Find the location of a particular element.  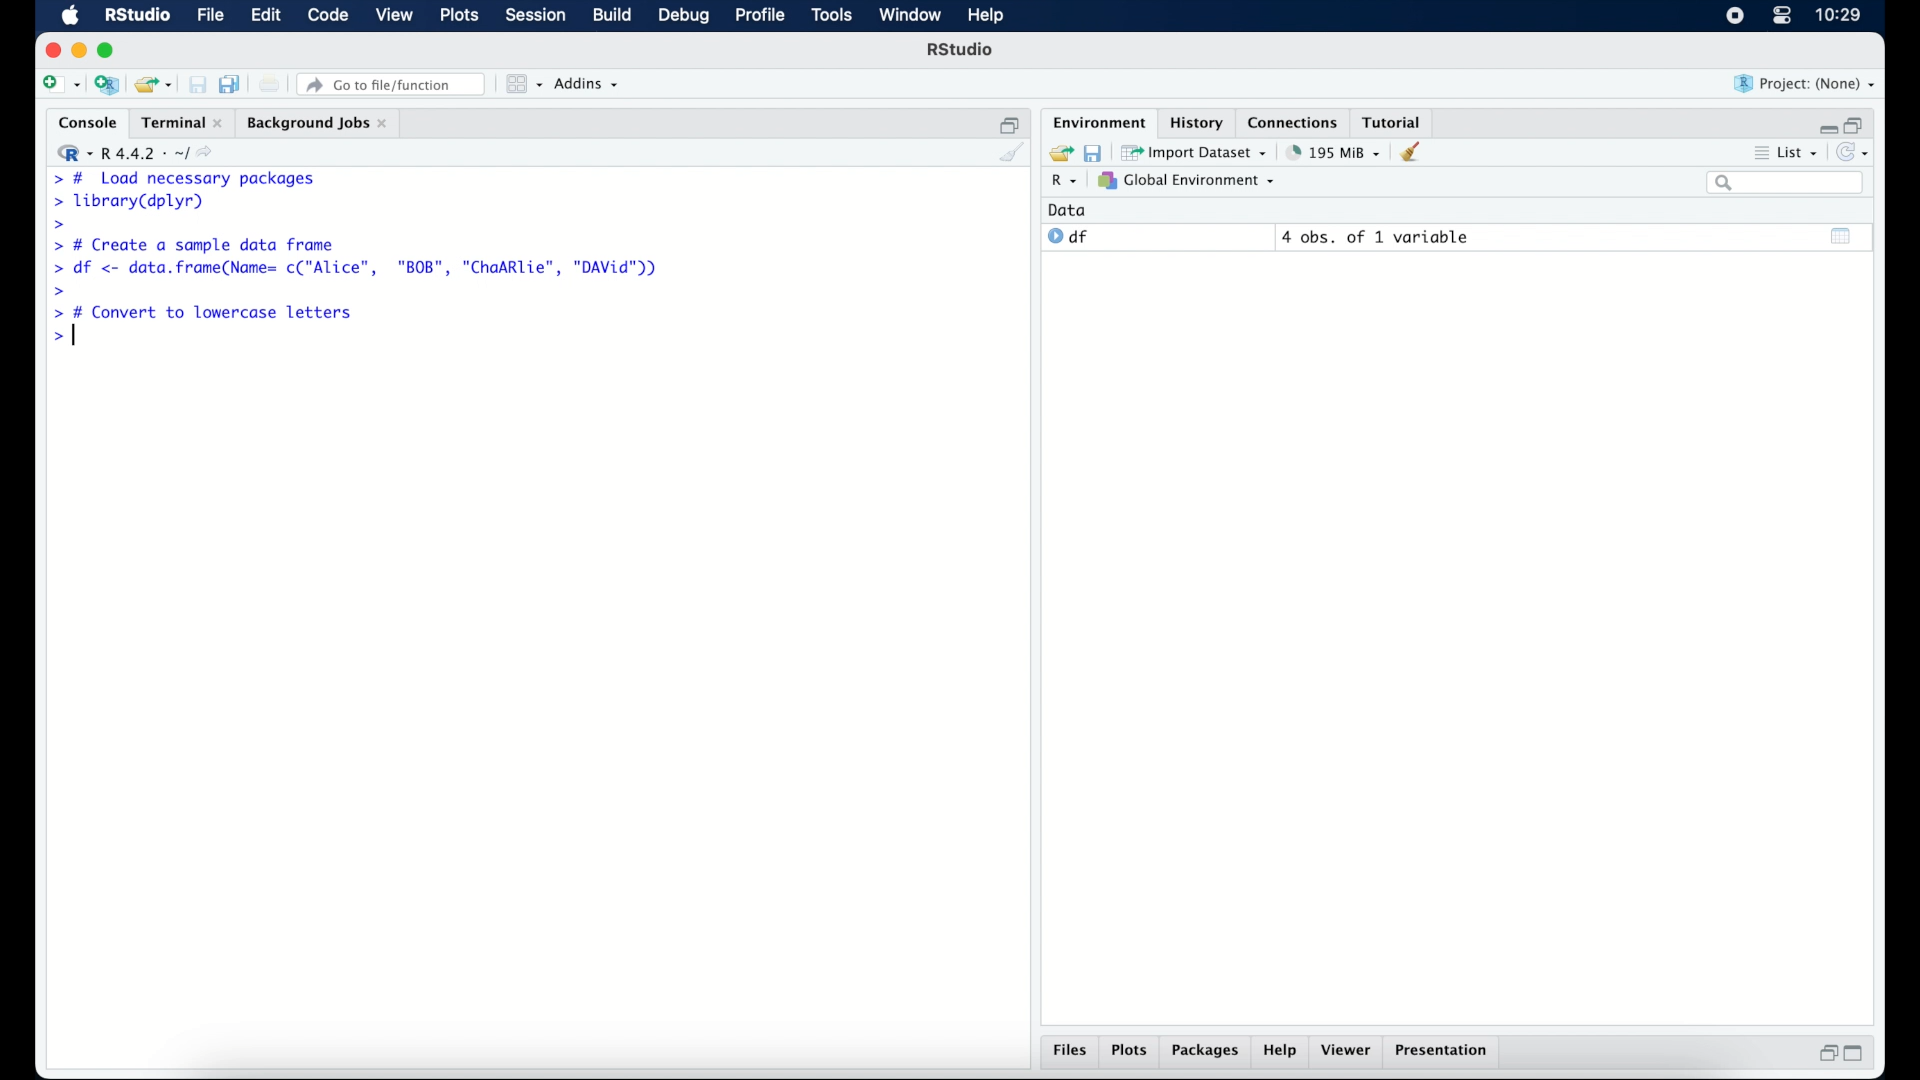

plots is located at coordinates (462, 17).